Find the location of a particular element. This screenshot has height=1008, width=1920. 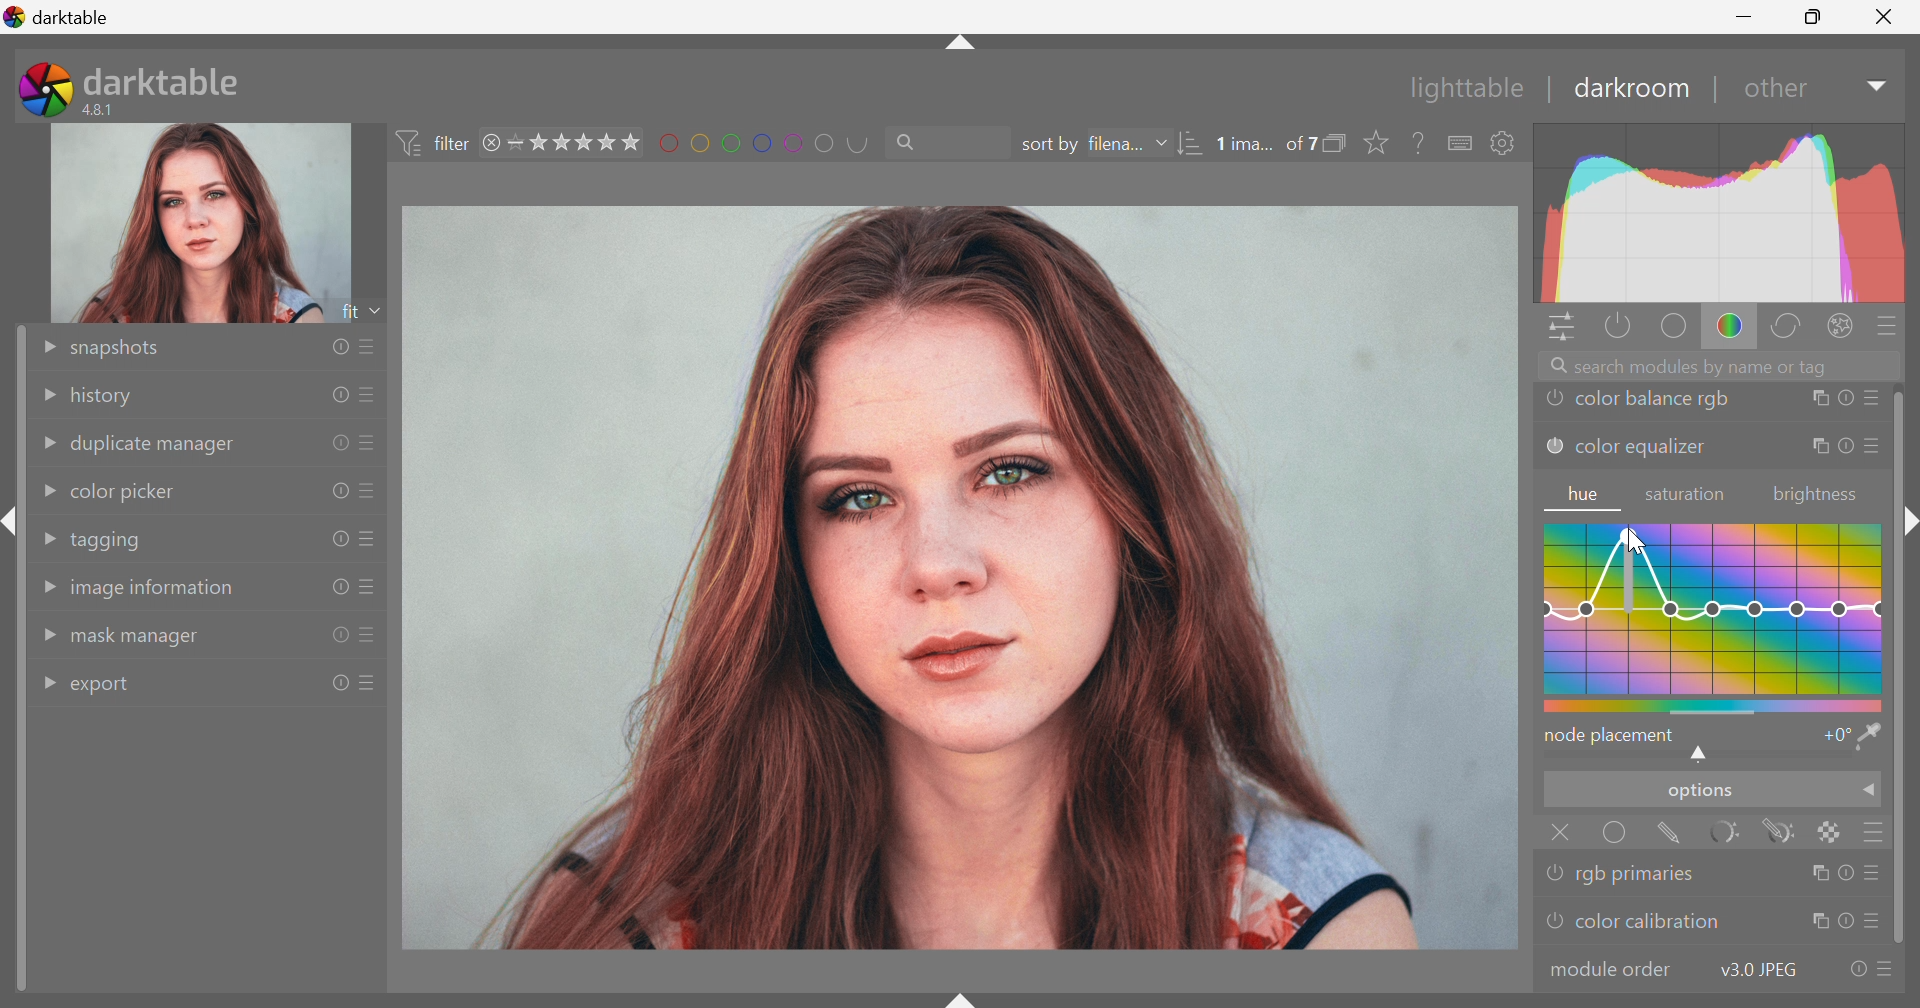

reset is located at coordinates (333, 636).